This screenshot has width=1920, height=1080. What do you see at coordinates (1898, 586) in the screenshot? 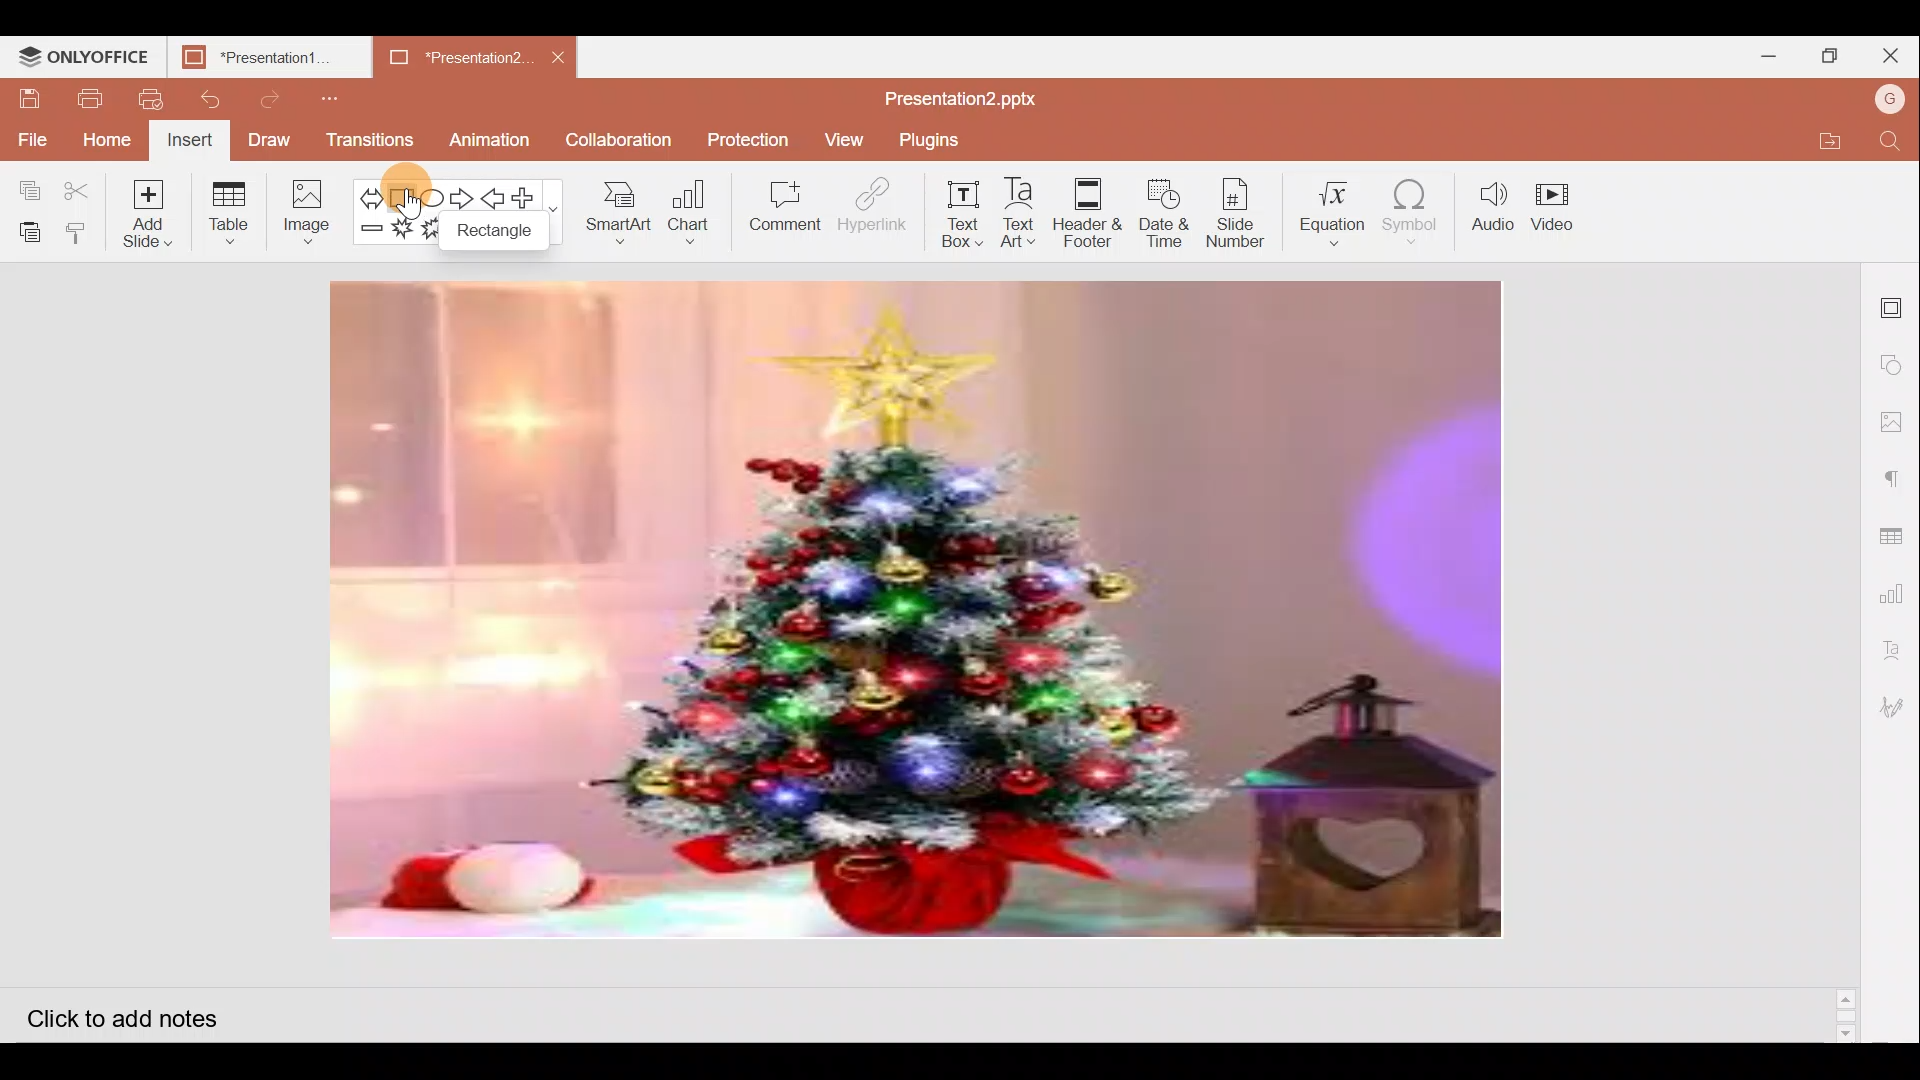
I see `Chart settings` at bounding box center [1898, 586].